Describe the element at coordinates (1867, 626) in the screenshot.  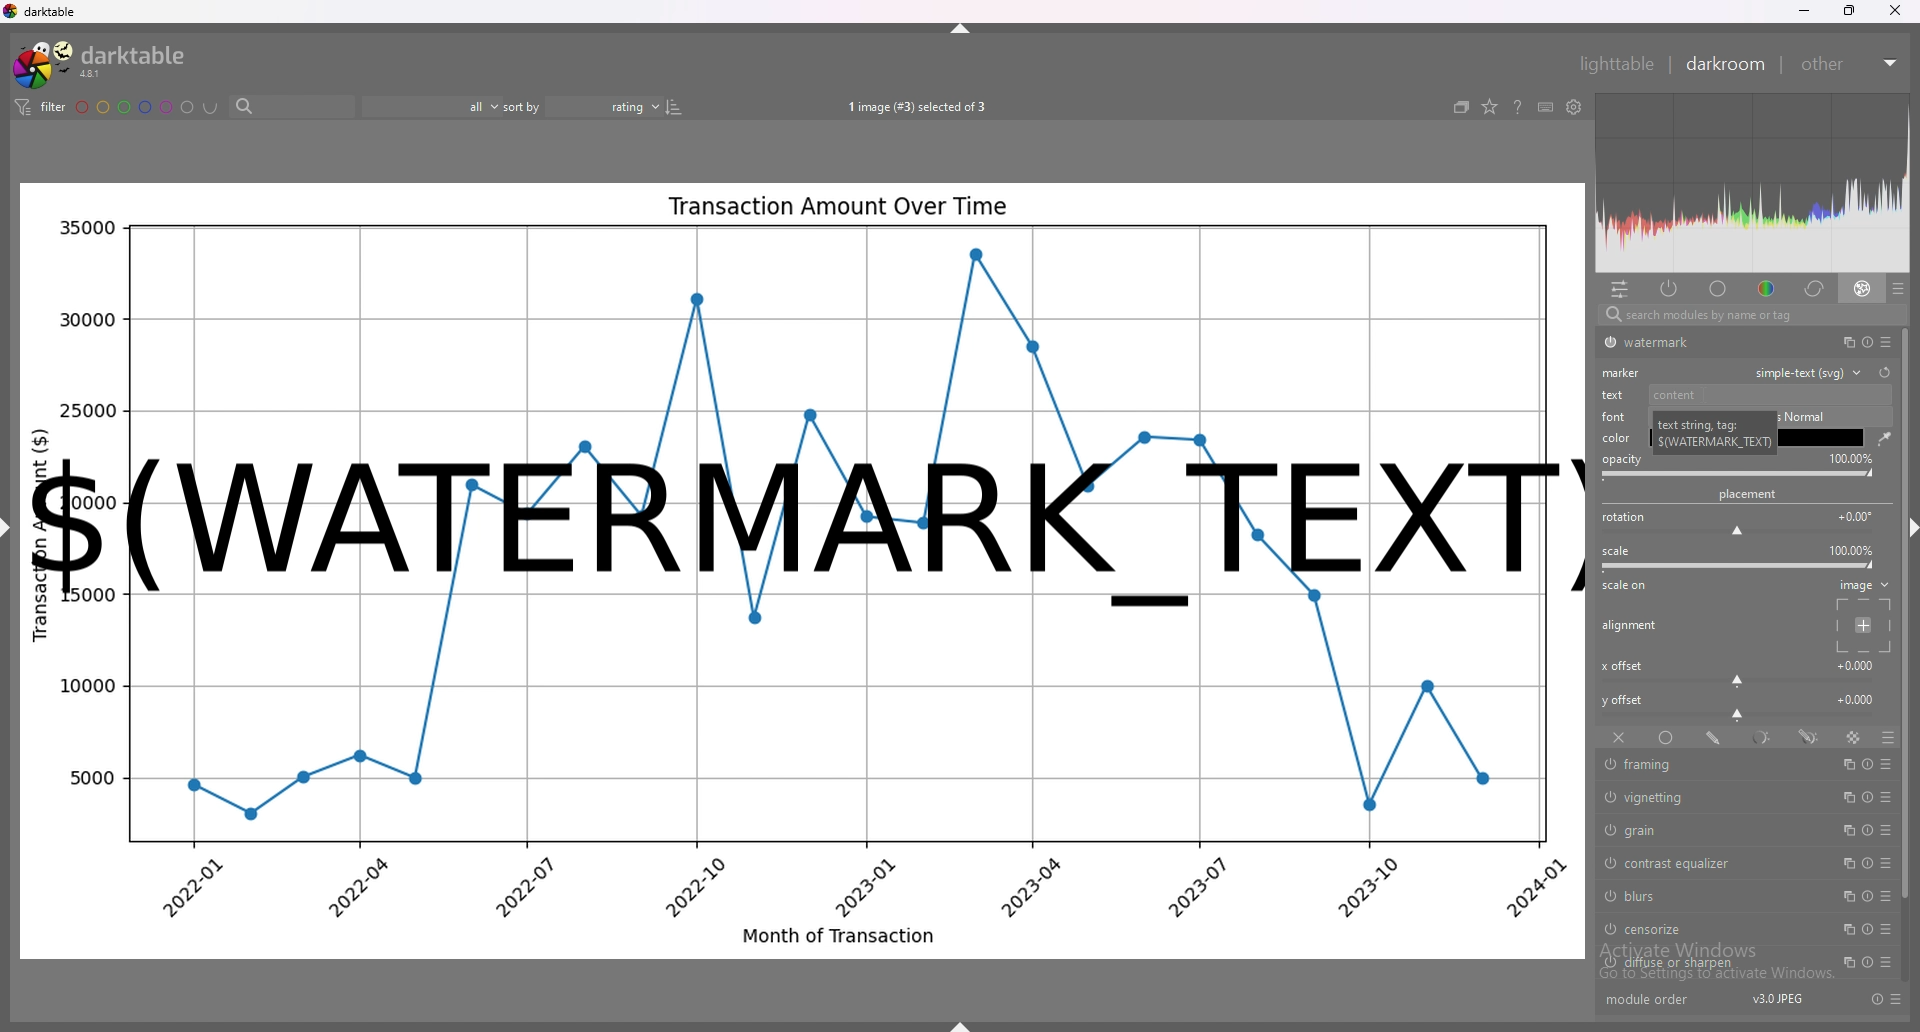
I see `placement` at that location.